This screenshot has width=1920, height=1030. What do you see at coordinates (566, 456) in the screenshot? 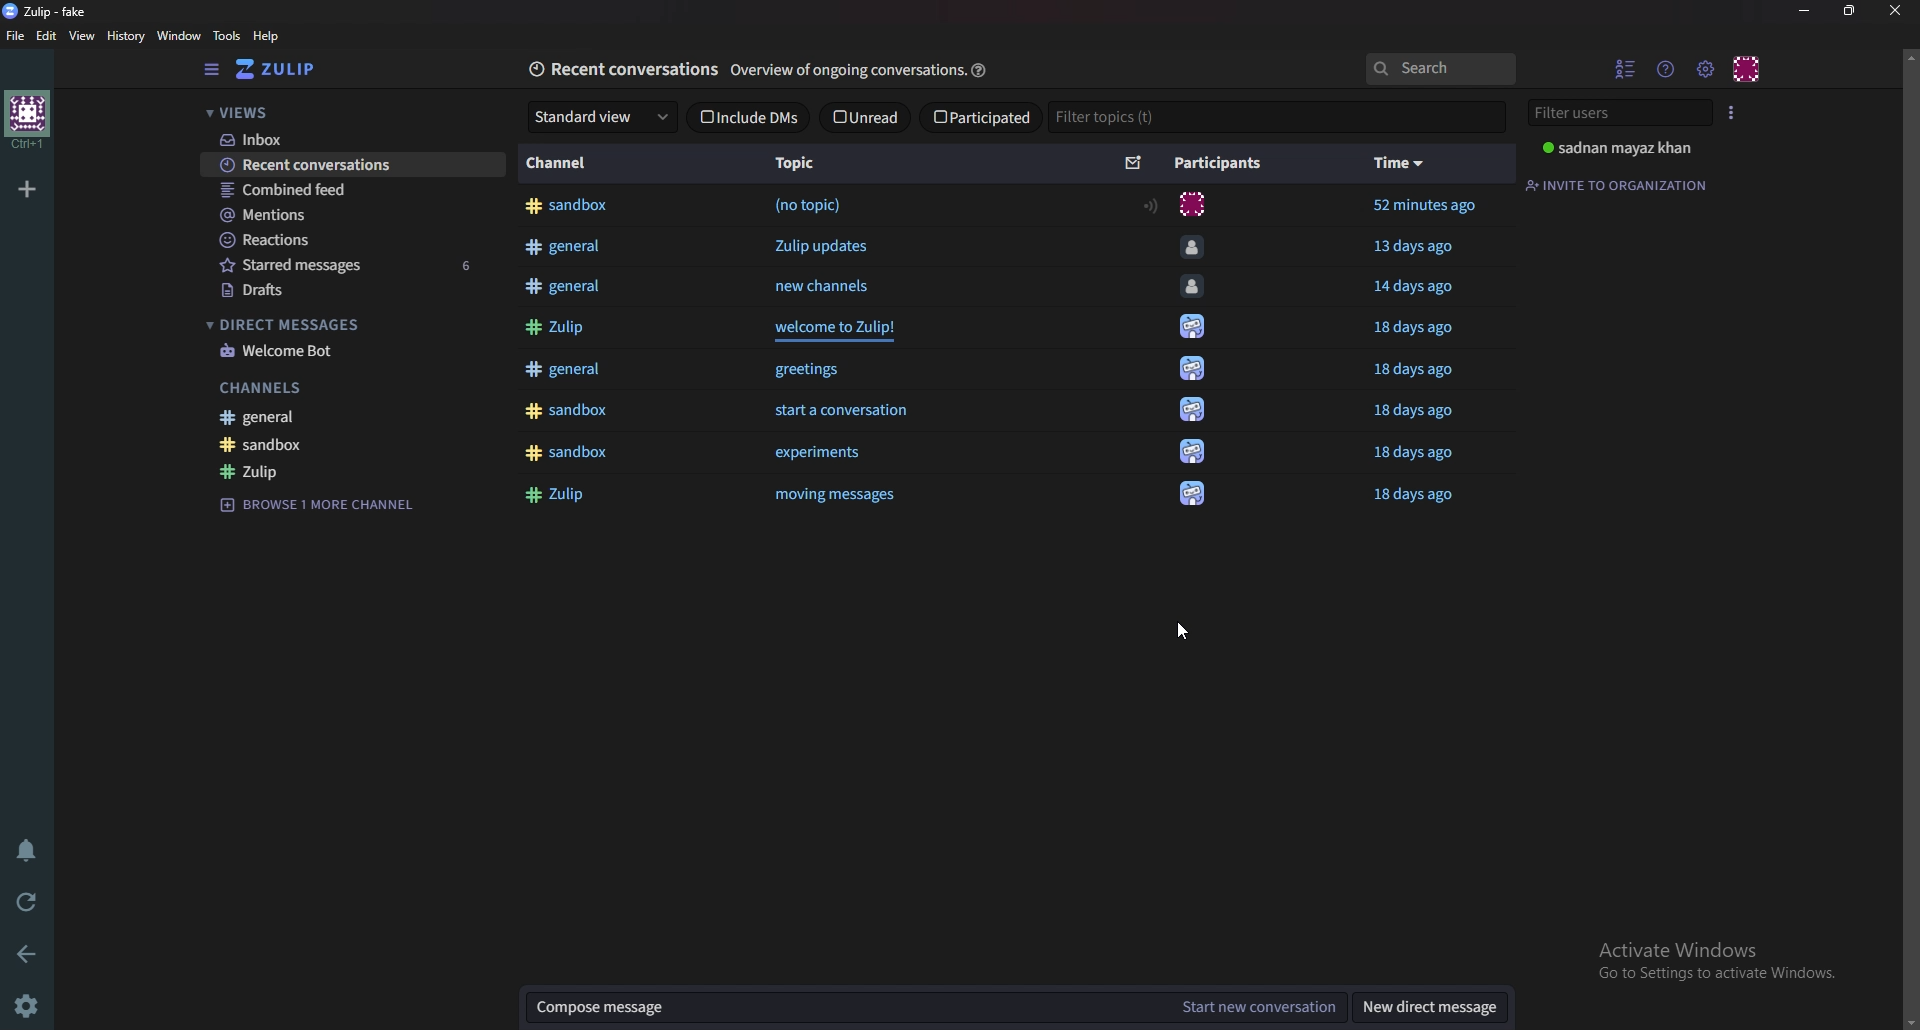
I see `#sandbox` at bounding box center [566, 456].